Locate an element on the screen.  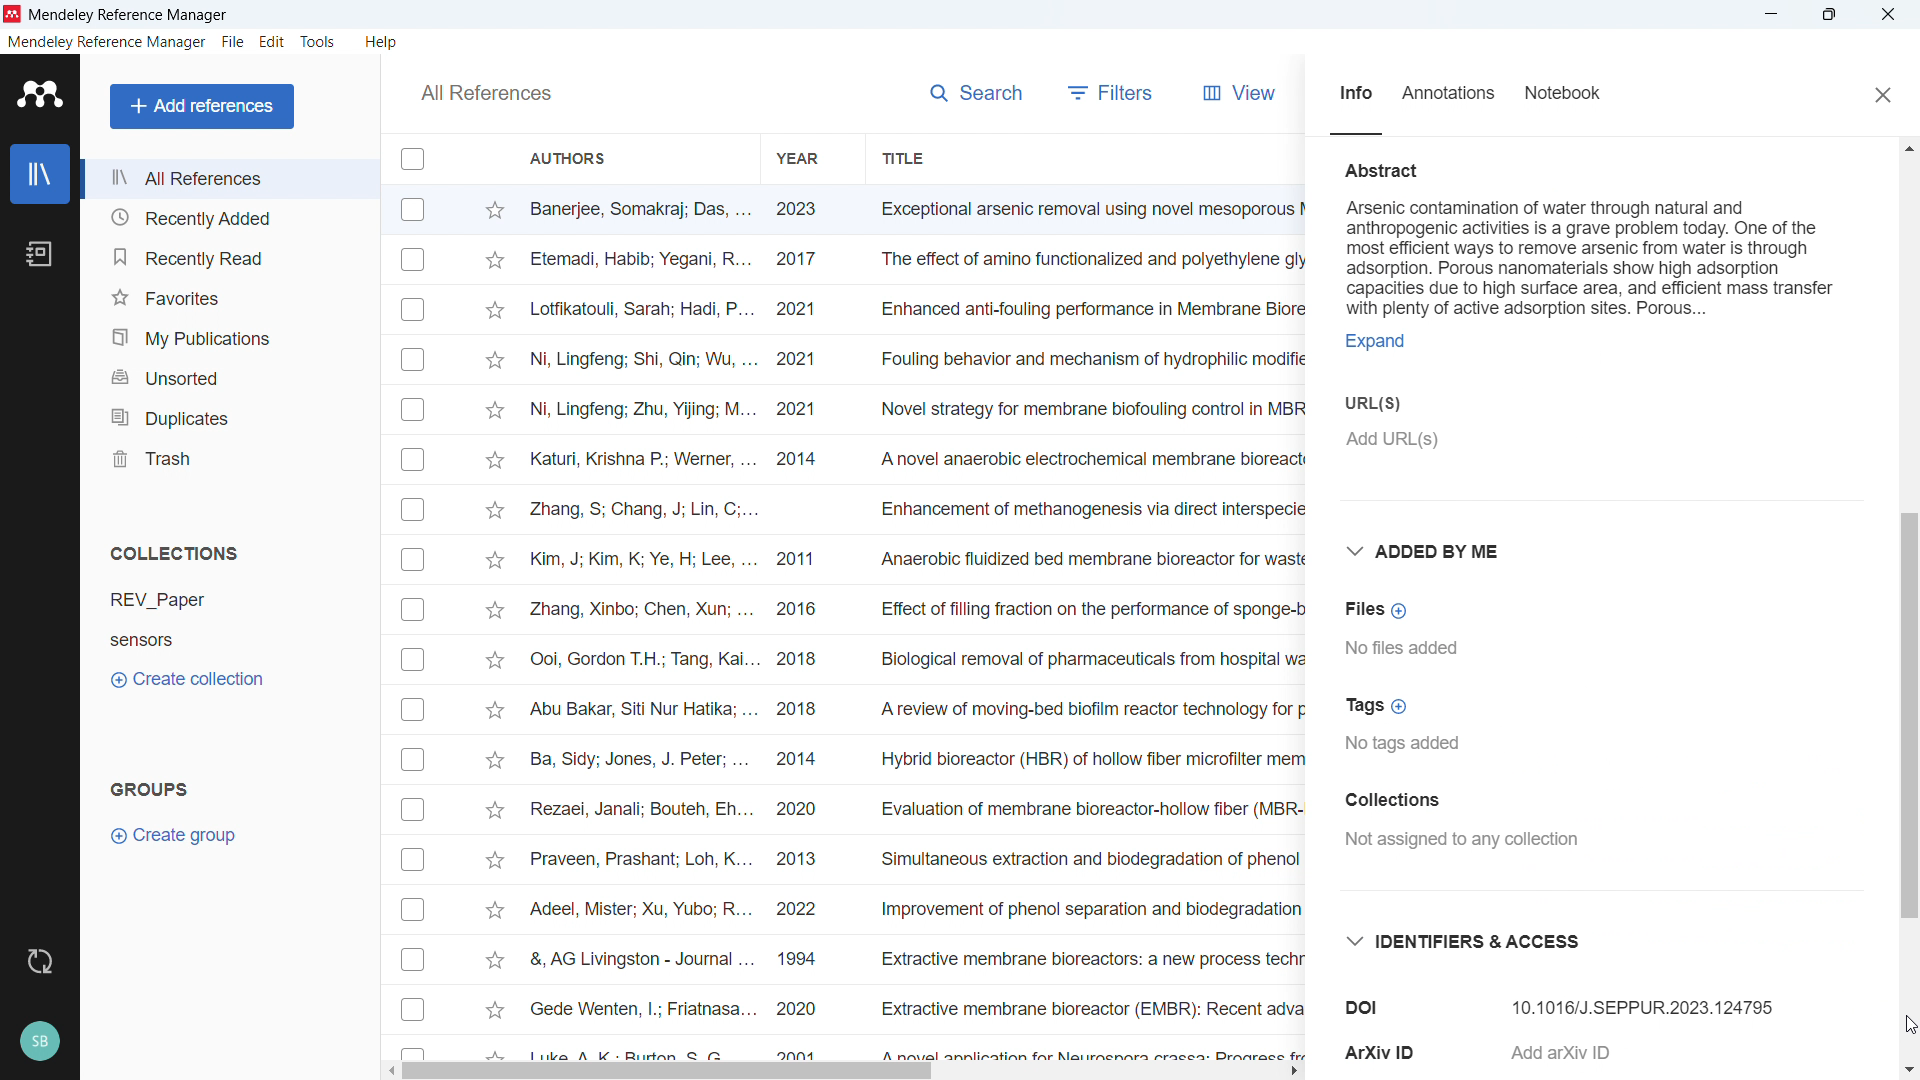
View  is located at coordinates (1245, 96).